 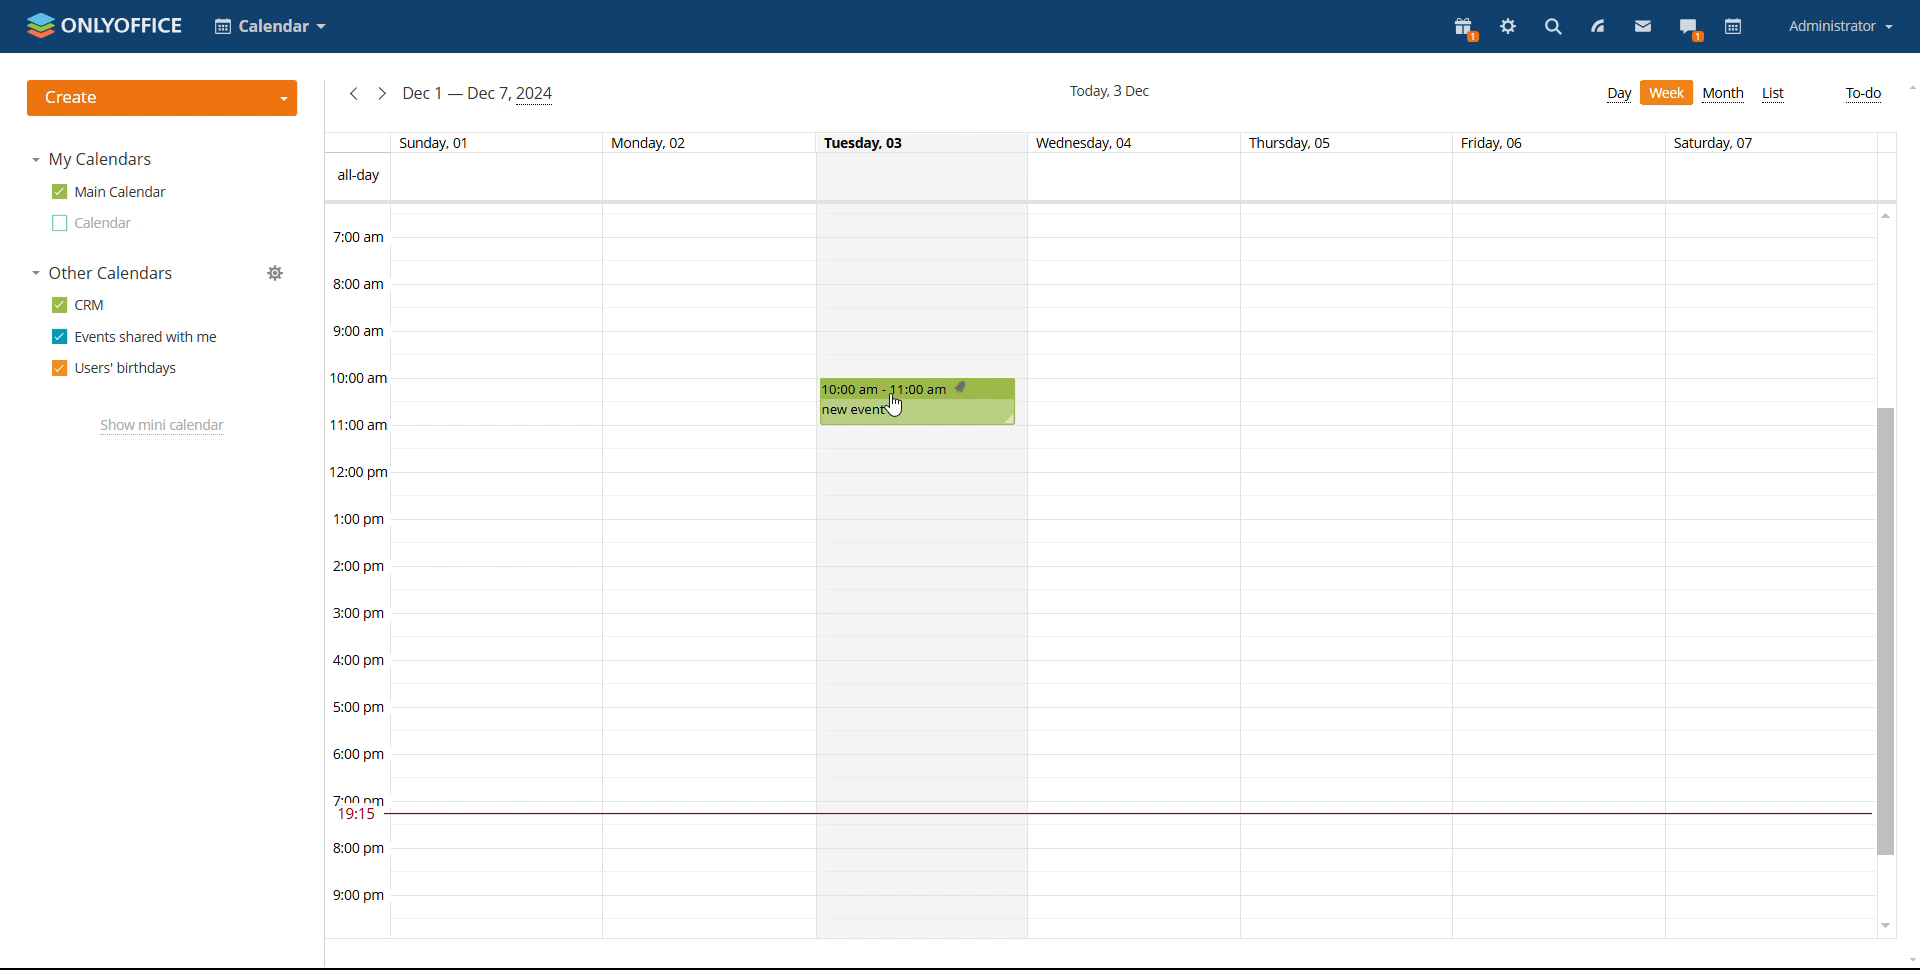 I want to click on 7:00 am, so click(x=358, y=236).